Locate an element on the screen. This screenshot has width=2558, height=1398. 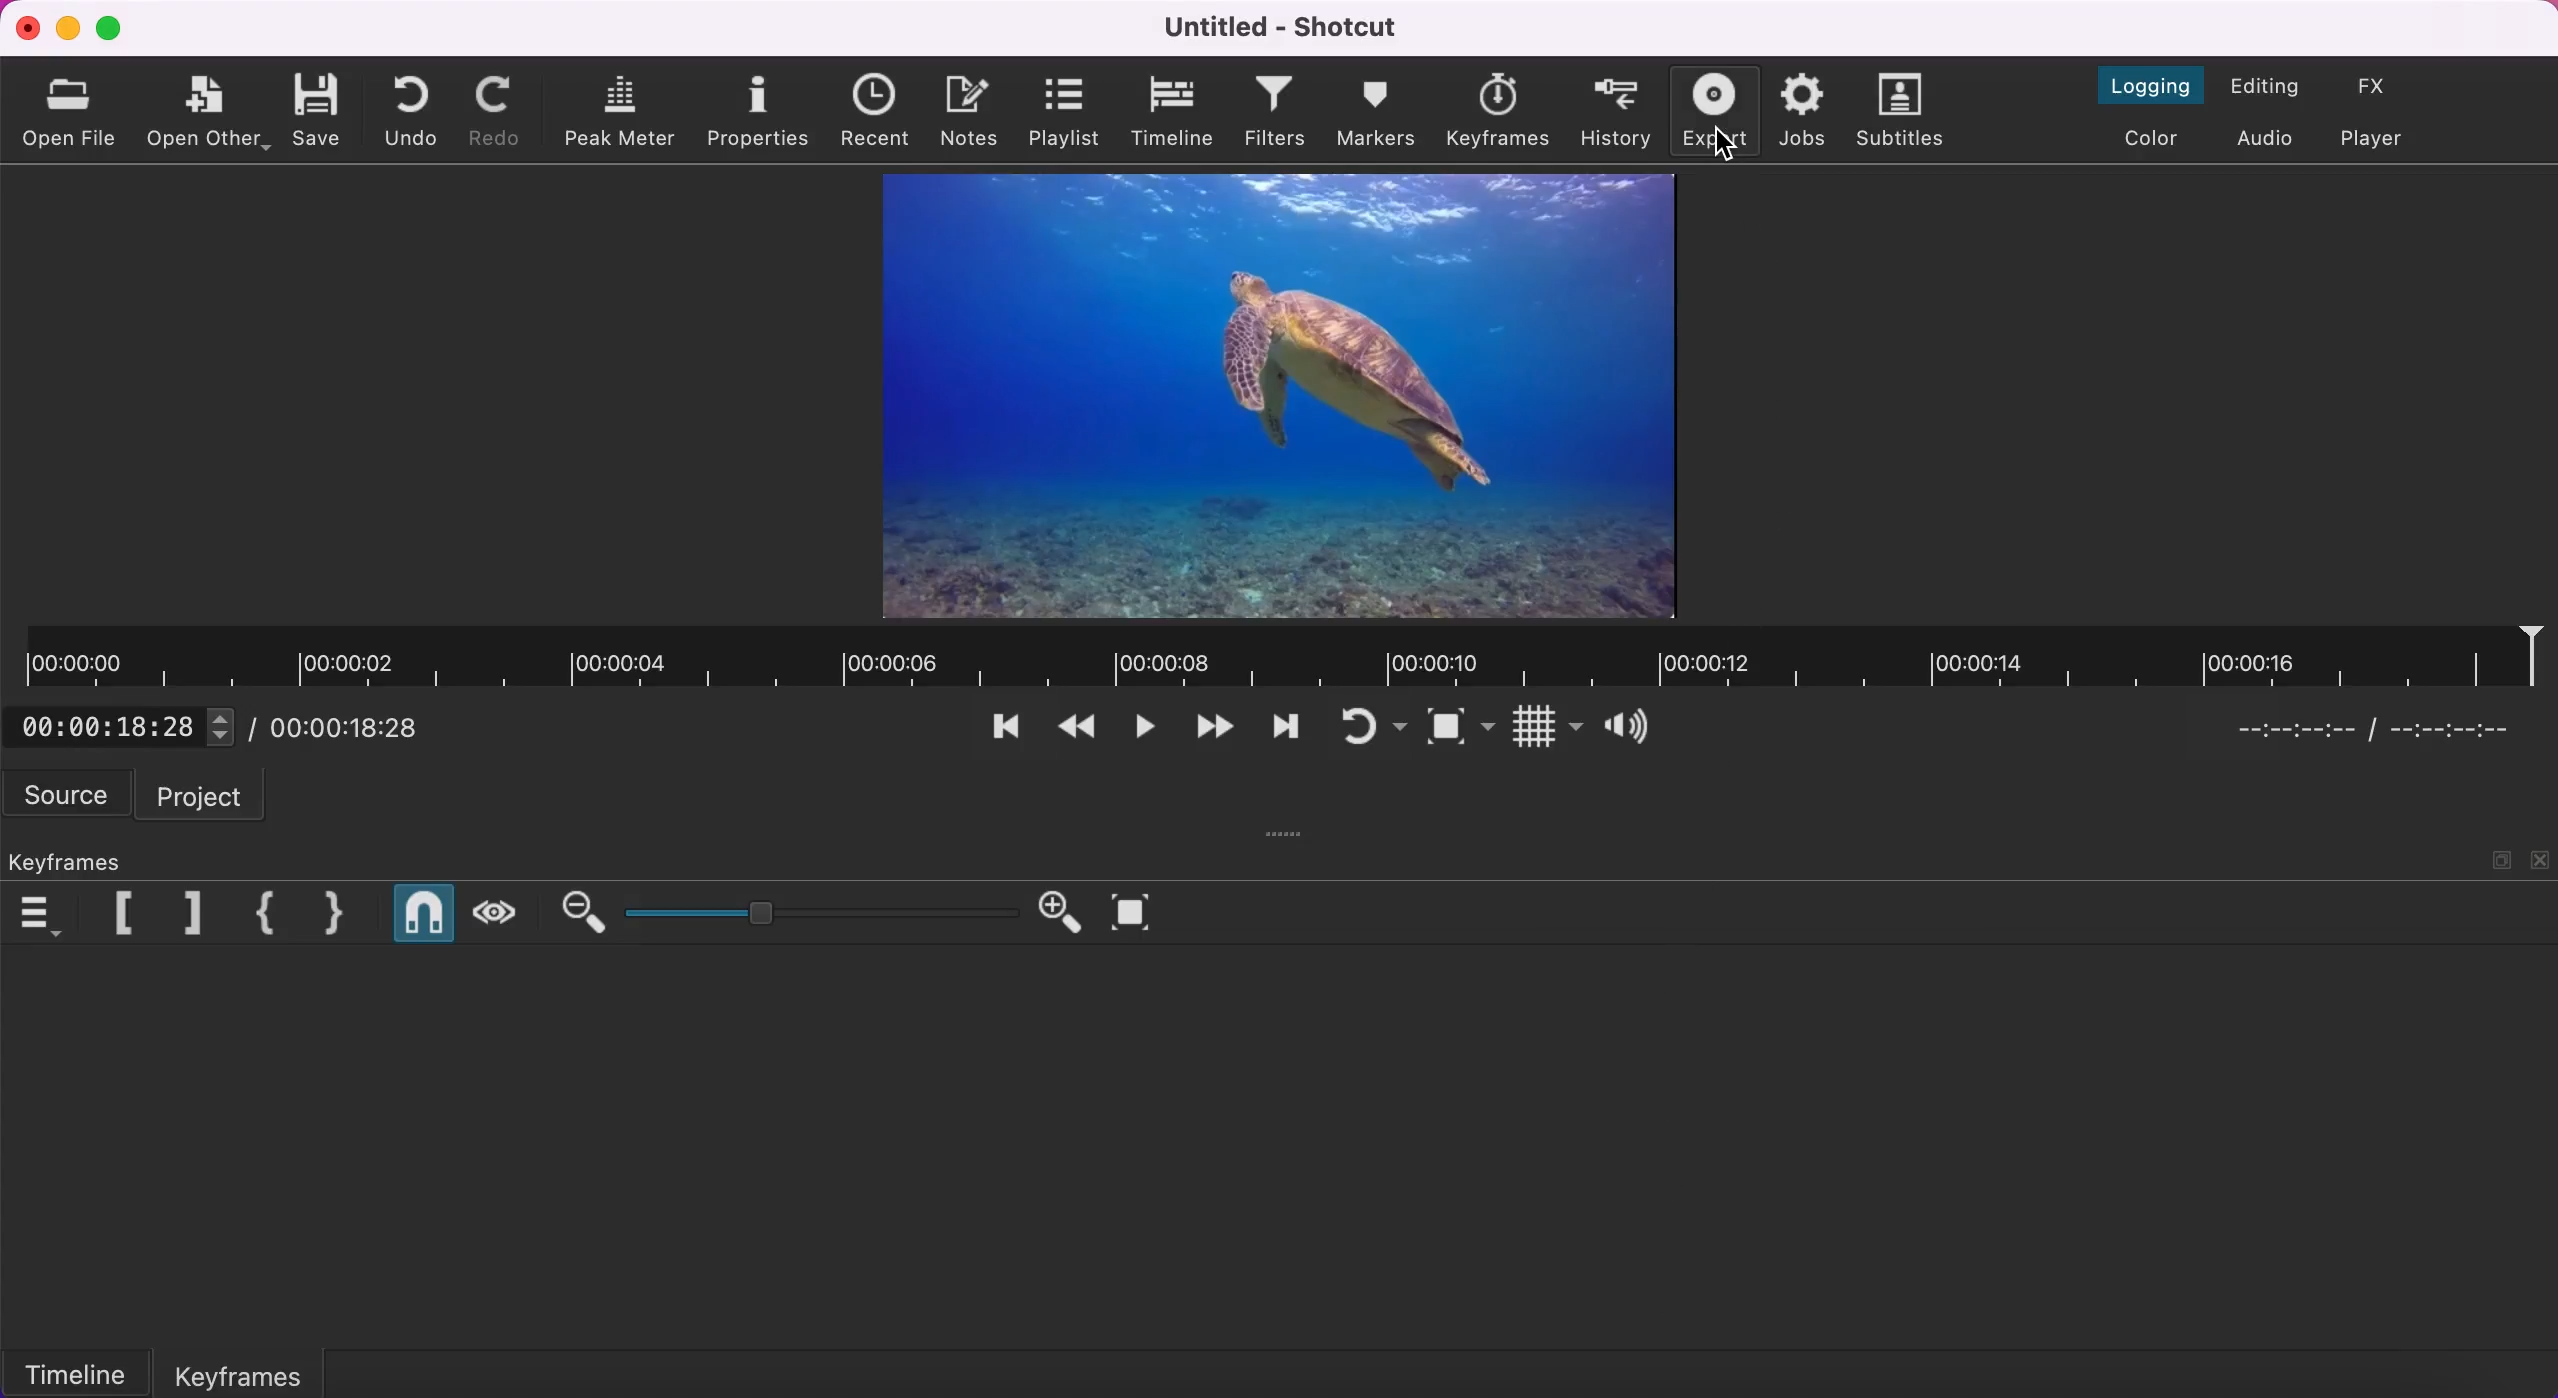
switch to the player only layout is located at coordinates (2395, 141).